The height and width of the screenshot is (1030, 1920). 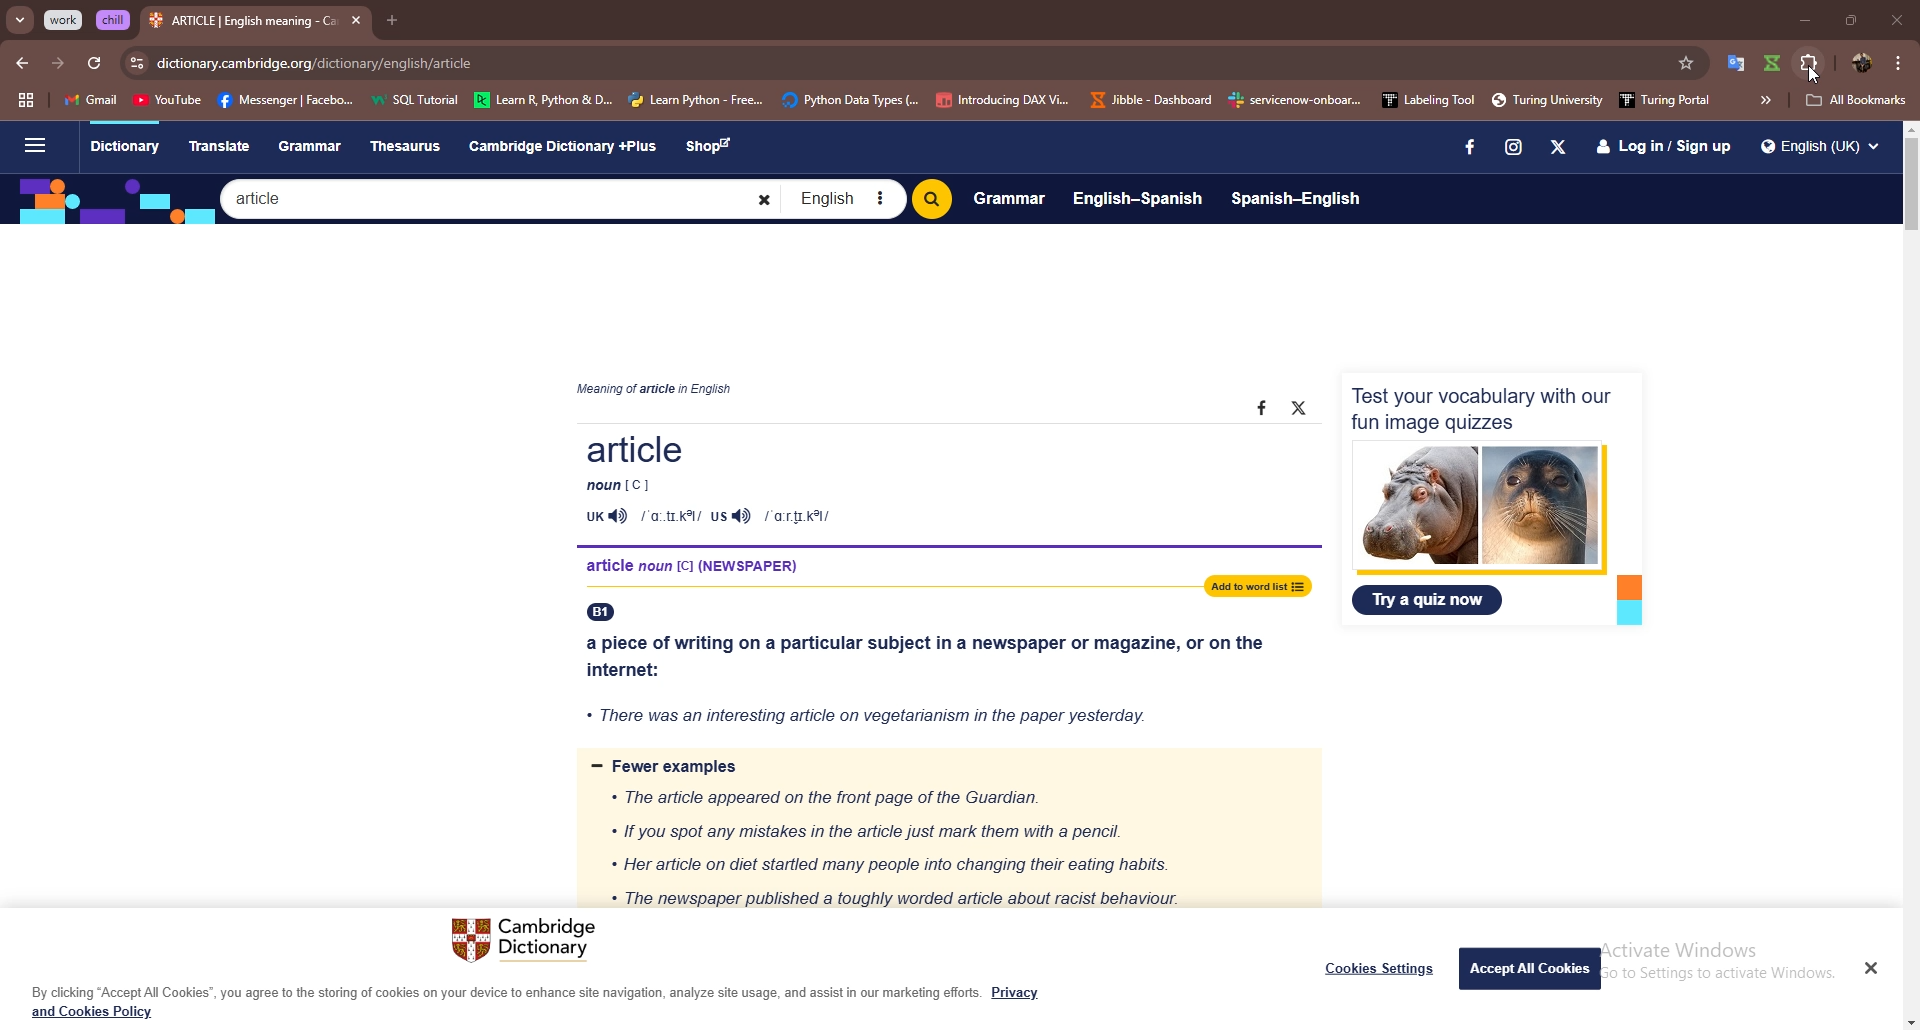 What do you see at coordinates (1870, 967) in the screenshot?
I see `Close` at bounding box center [1870, 967].